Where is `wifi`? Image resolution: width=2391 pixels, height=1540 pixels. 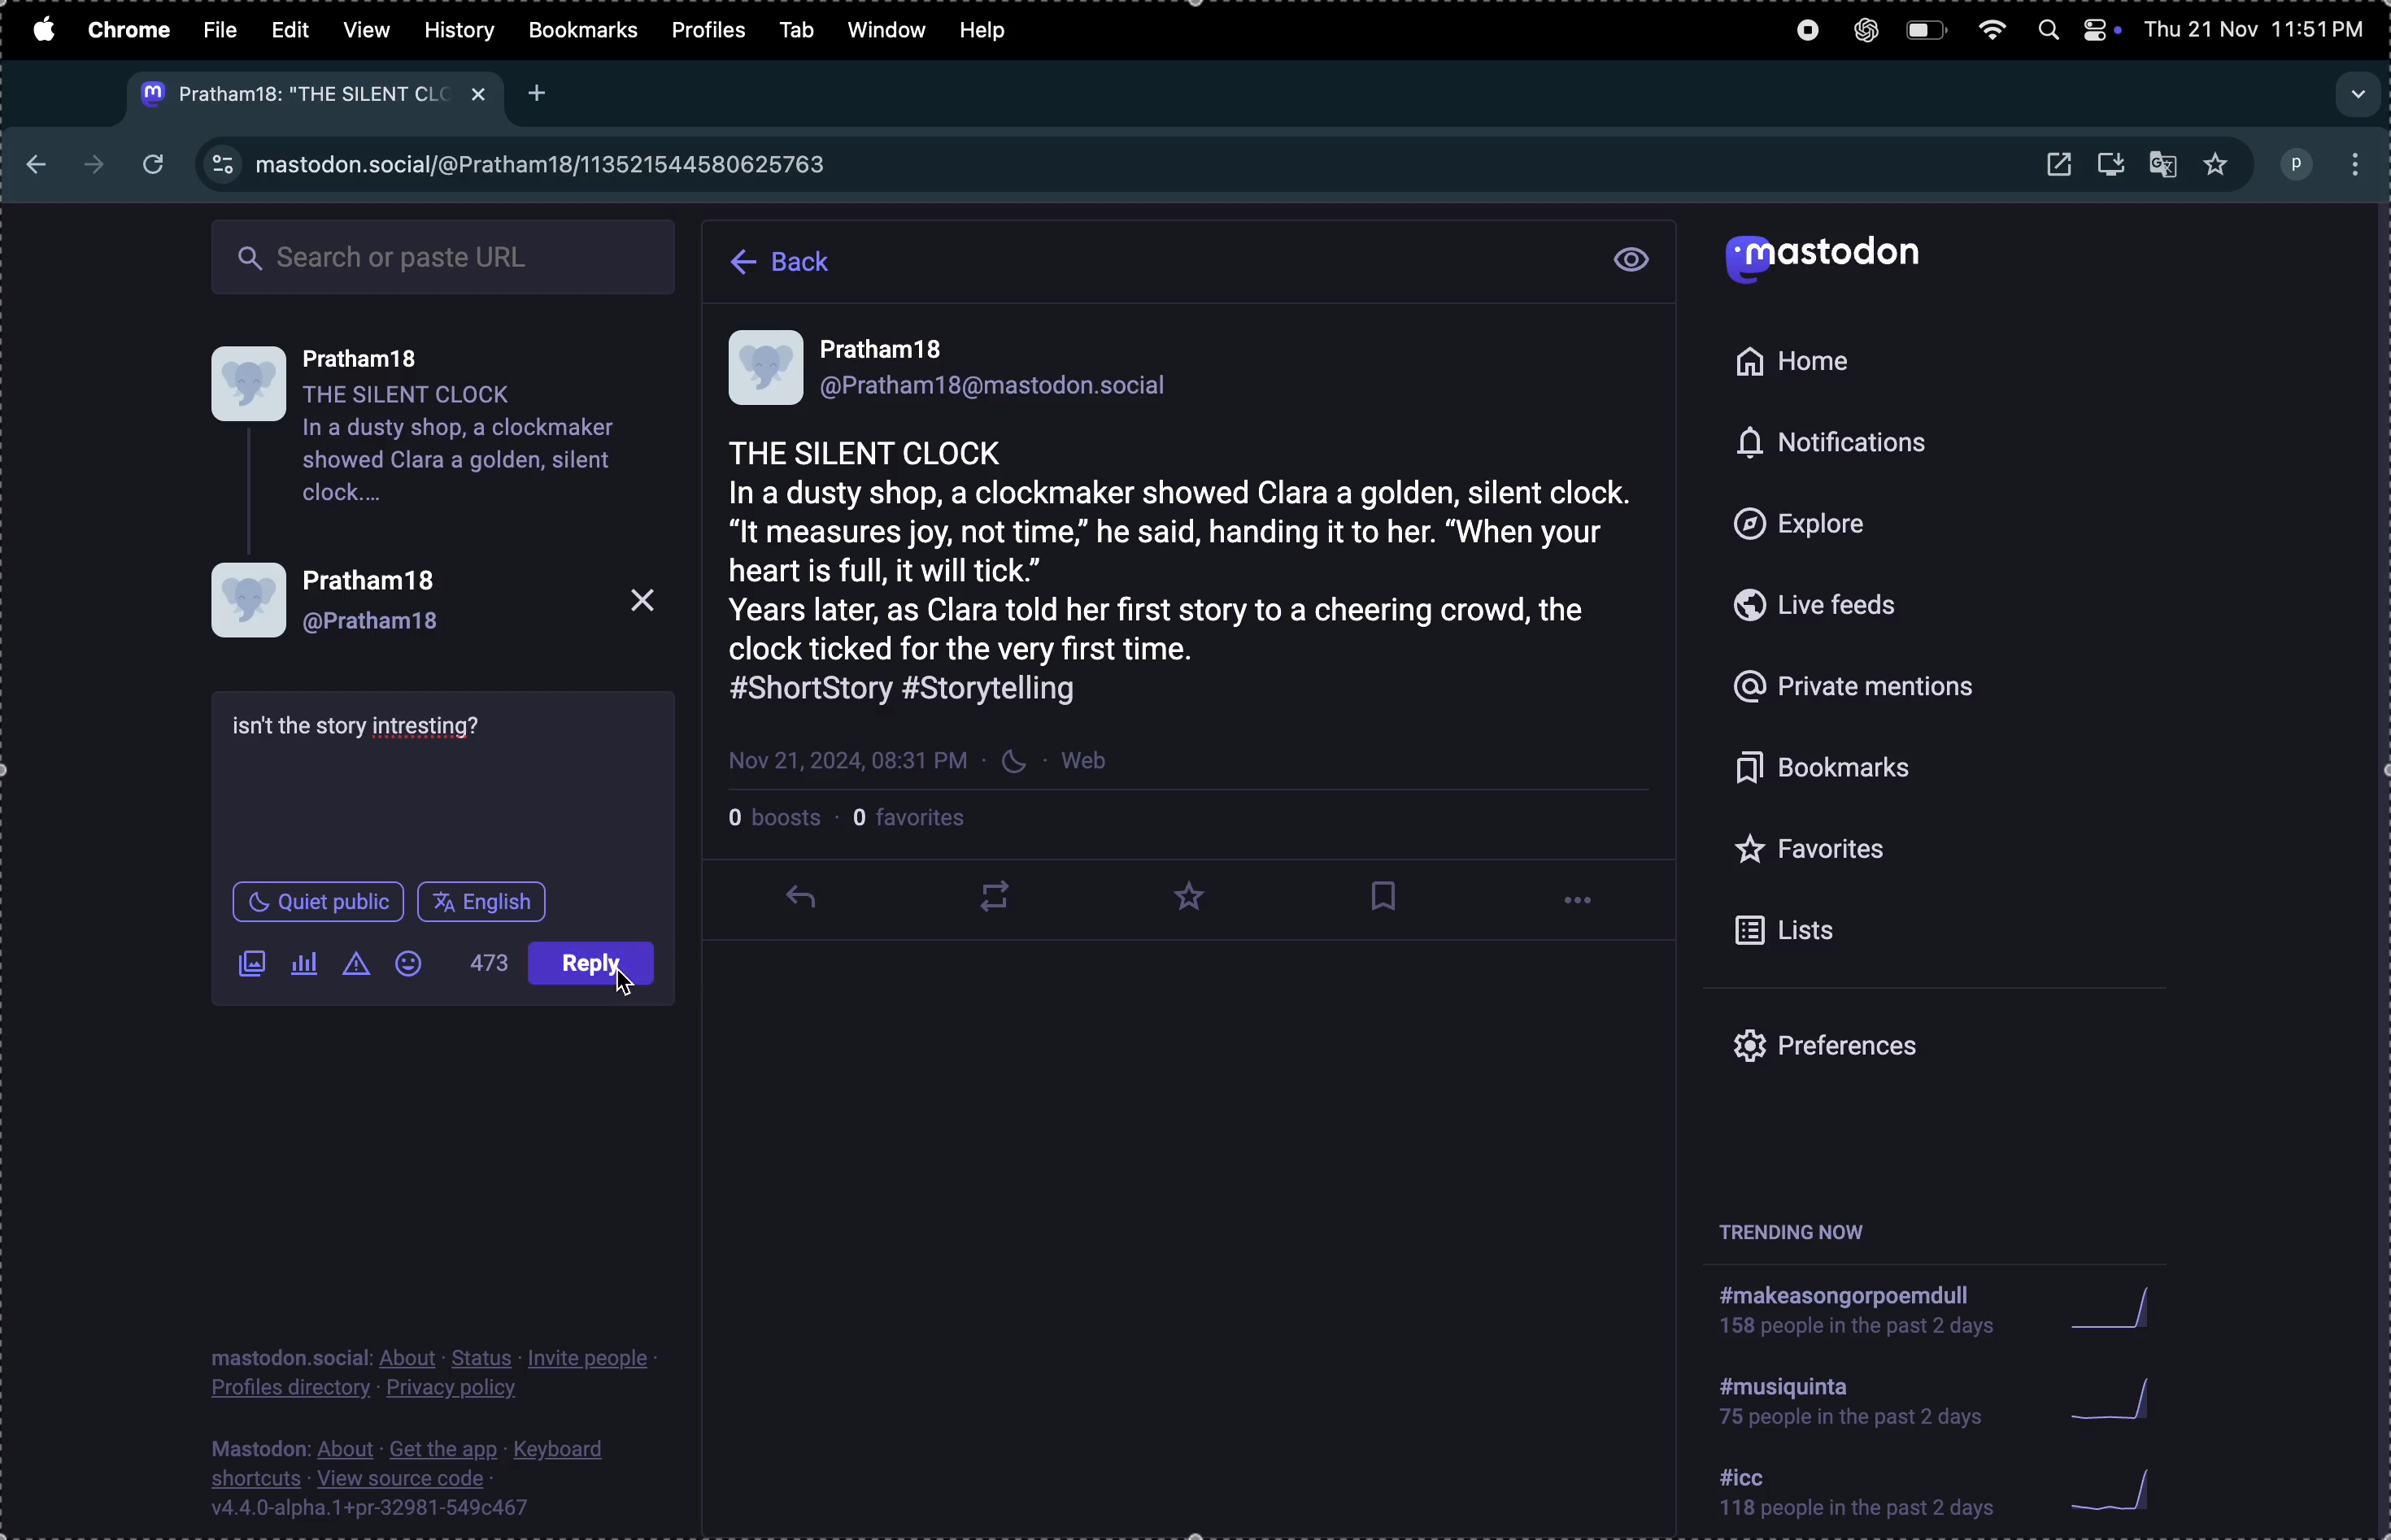 wifi is located at coordinates (1994, 31).